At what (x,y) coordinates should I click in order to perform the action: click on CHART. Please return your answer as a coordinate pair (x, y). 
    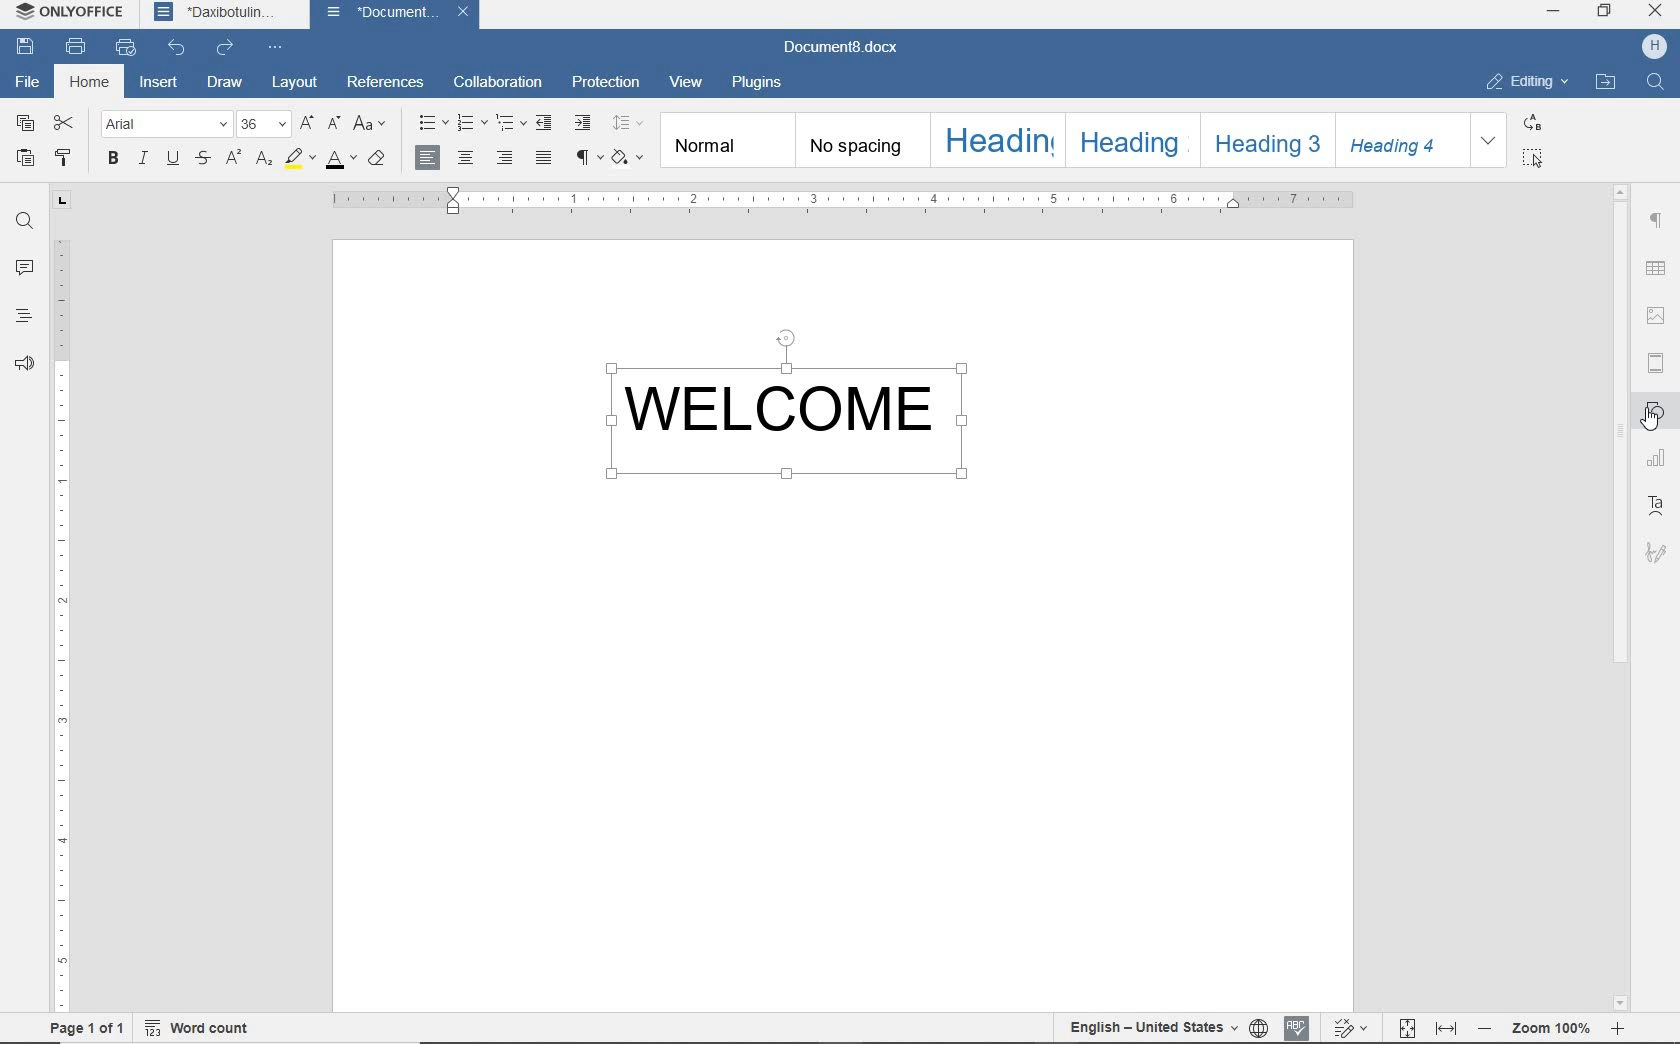
    Looking at the image, I should click on (1660, 459).